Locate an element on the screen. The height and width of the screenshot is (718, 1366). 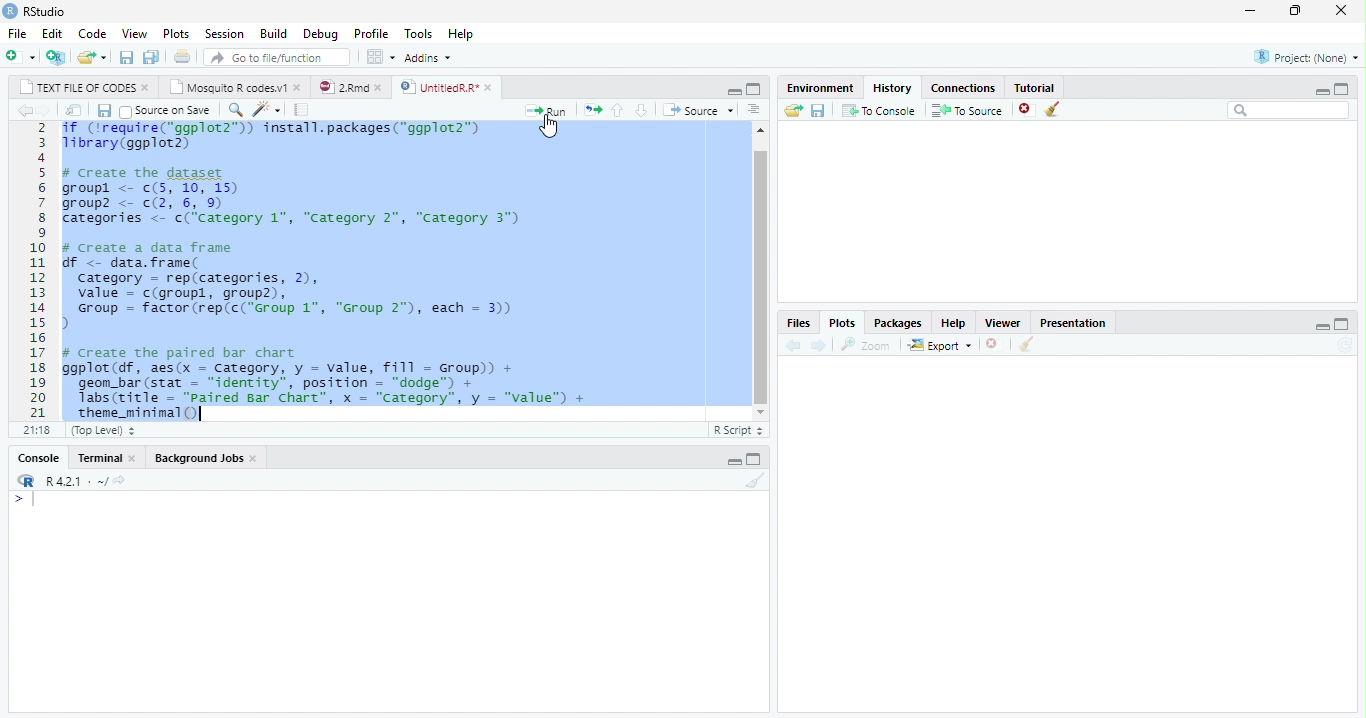
UntitledR.R* is located at coordinates (439, 87).